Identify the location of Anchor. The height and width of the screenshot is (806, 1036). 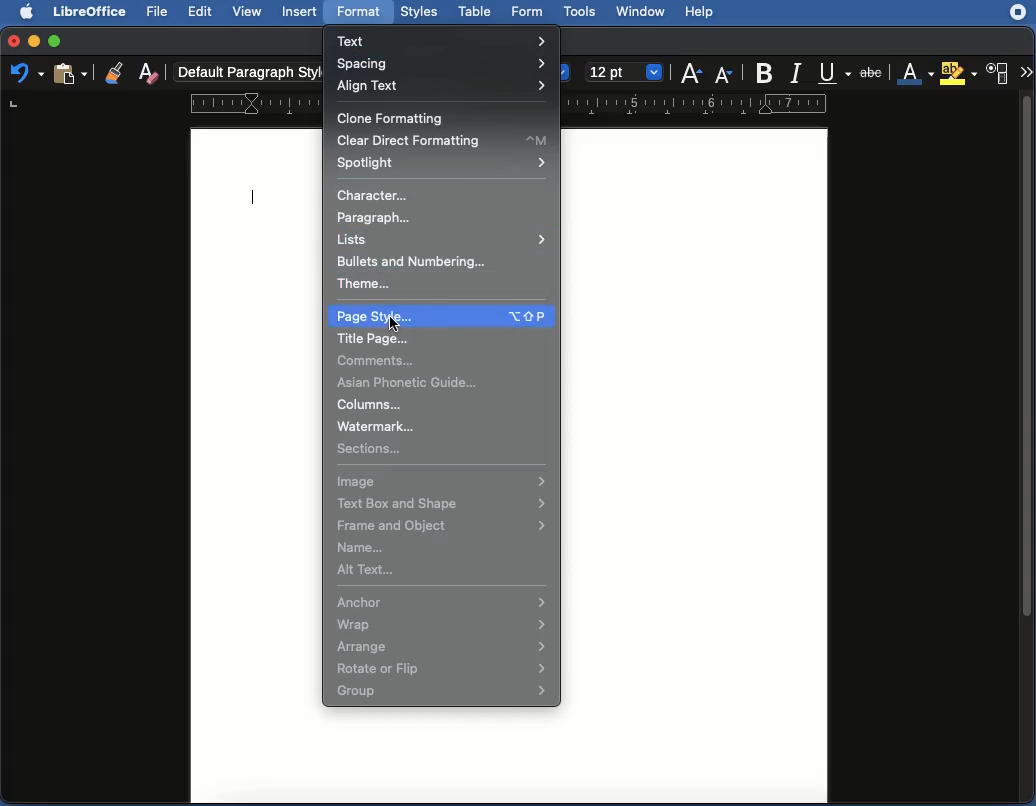
(442, 601).